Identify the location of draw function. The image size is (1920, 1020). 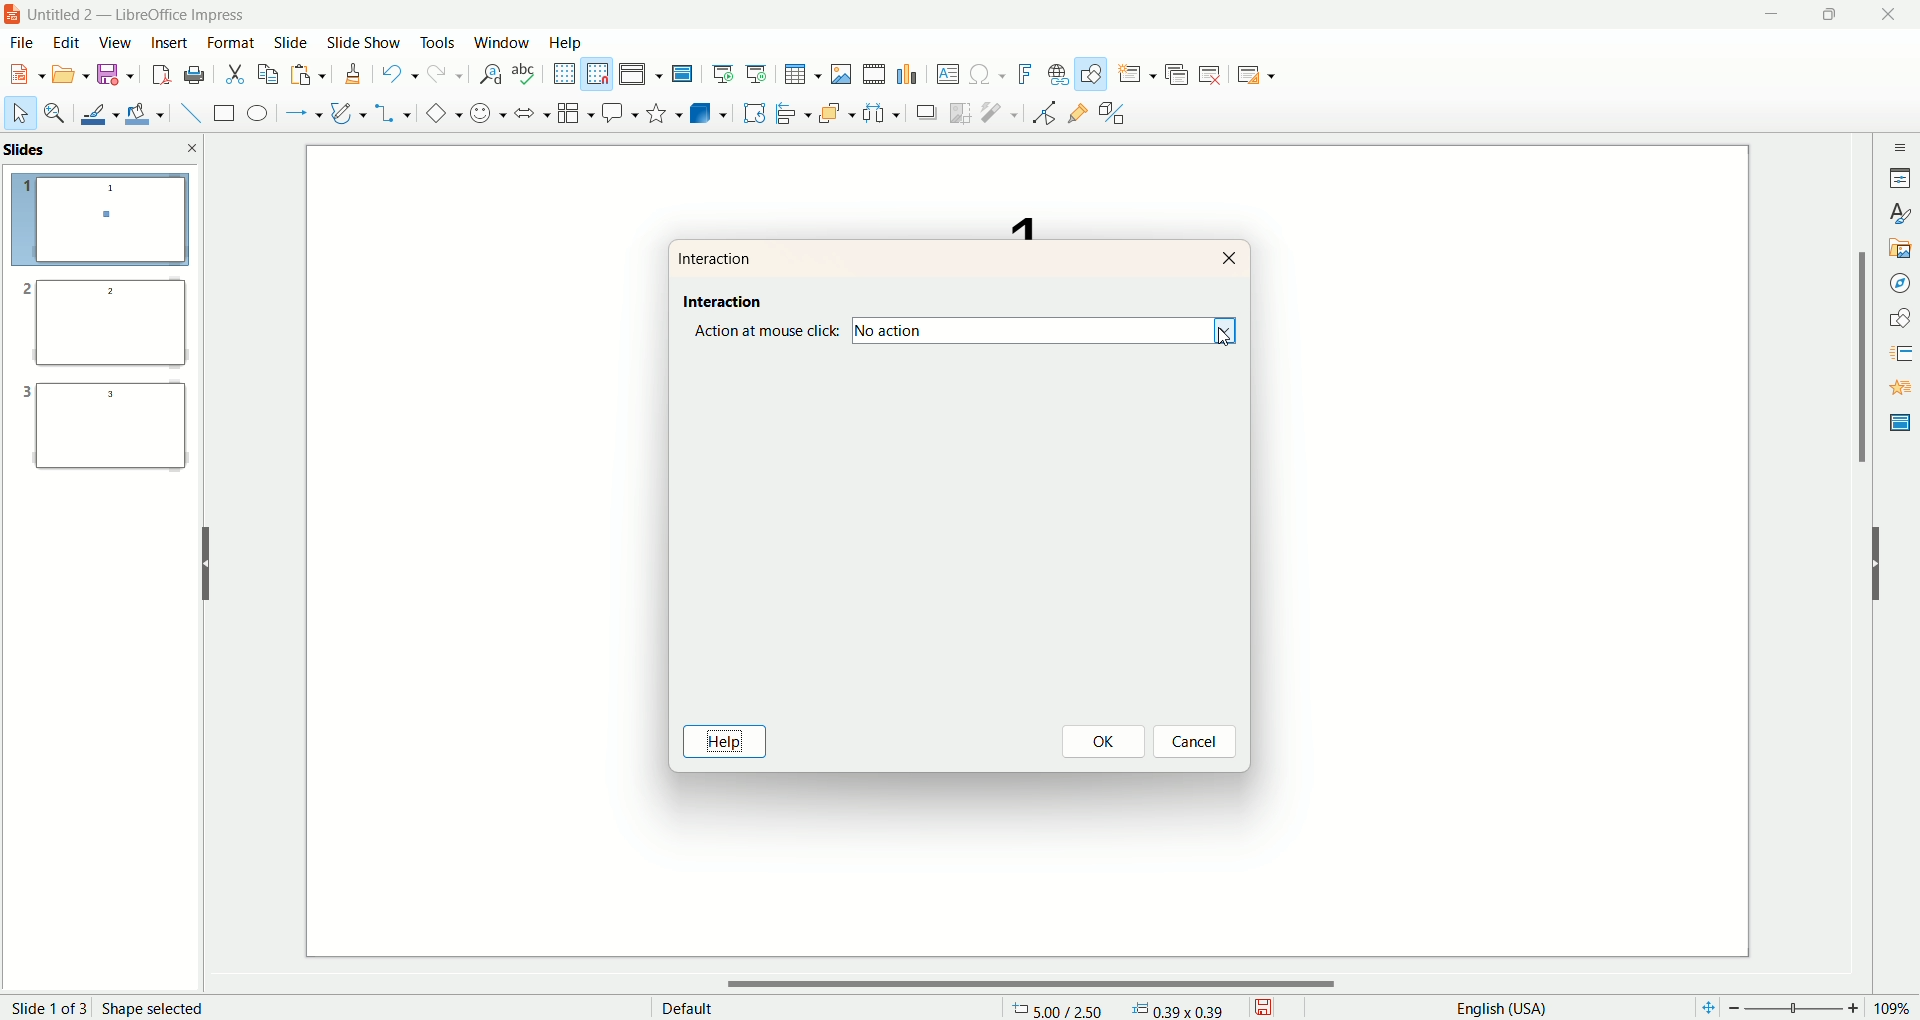
(1091, 74).